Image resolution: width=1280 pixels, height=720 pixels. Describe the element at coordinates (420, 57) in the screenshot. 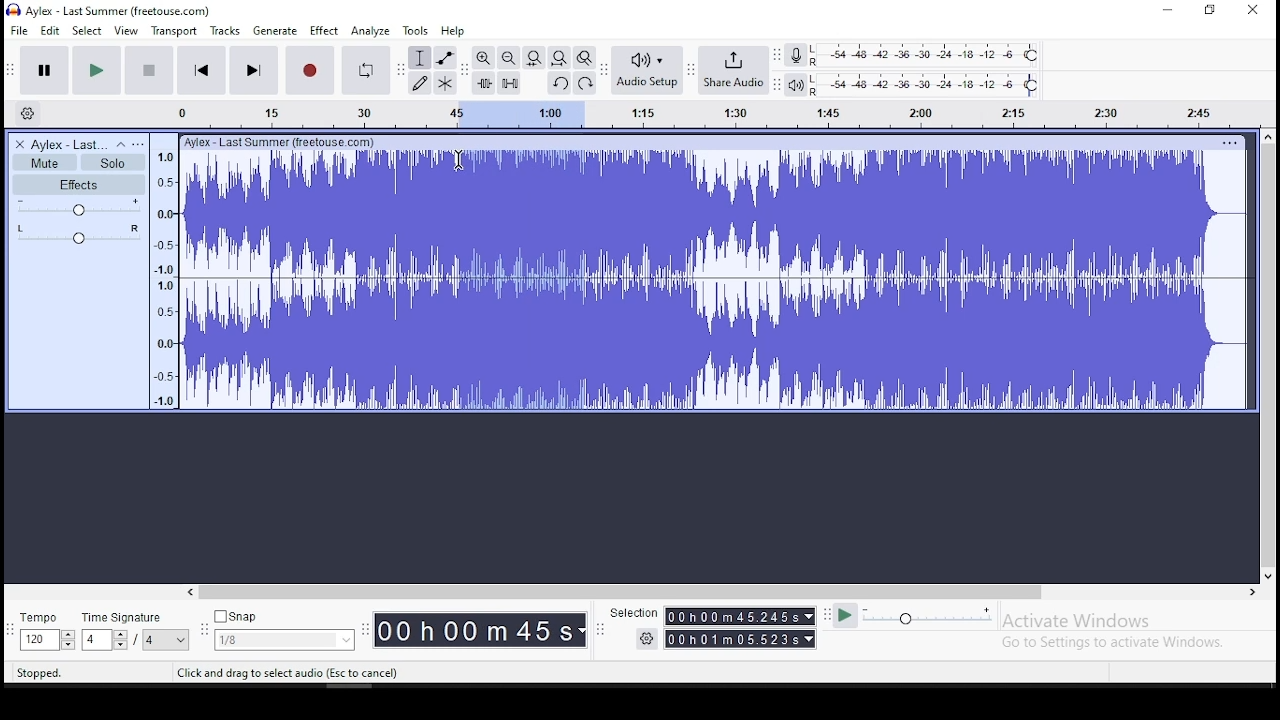

I see `selection tool` at that location.